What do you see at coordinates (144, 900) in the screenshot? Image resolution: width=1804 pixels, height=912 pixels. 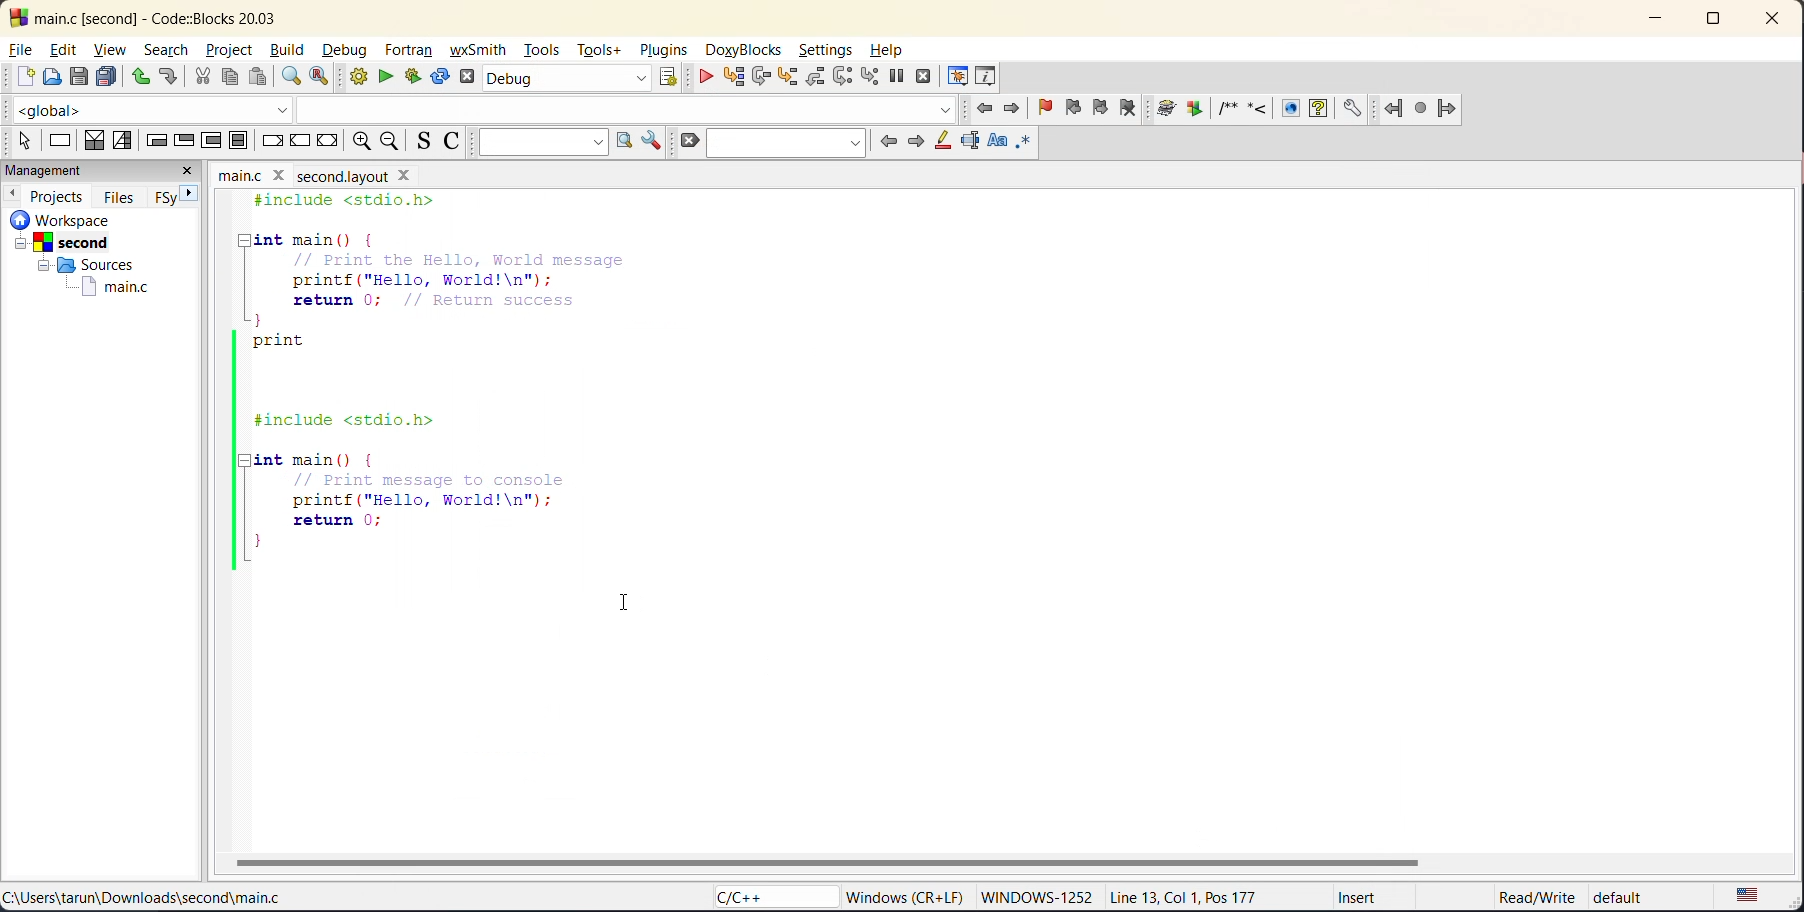 I see `file location` at bounding box center [144, 900].